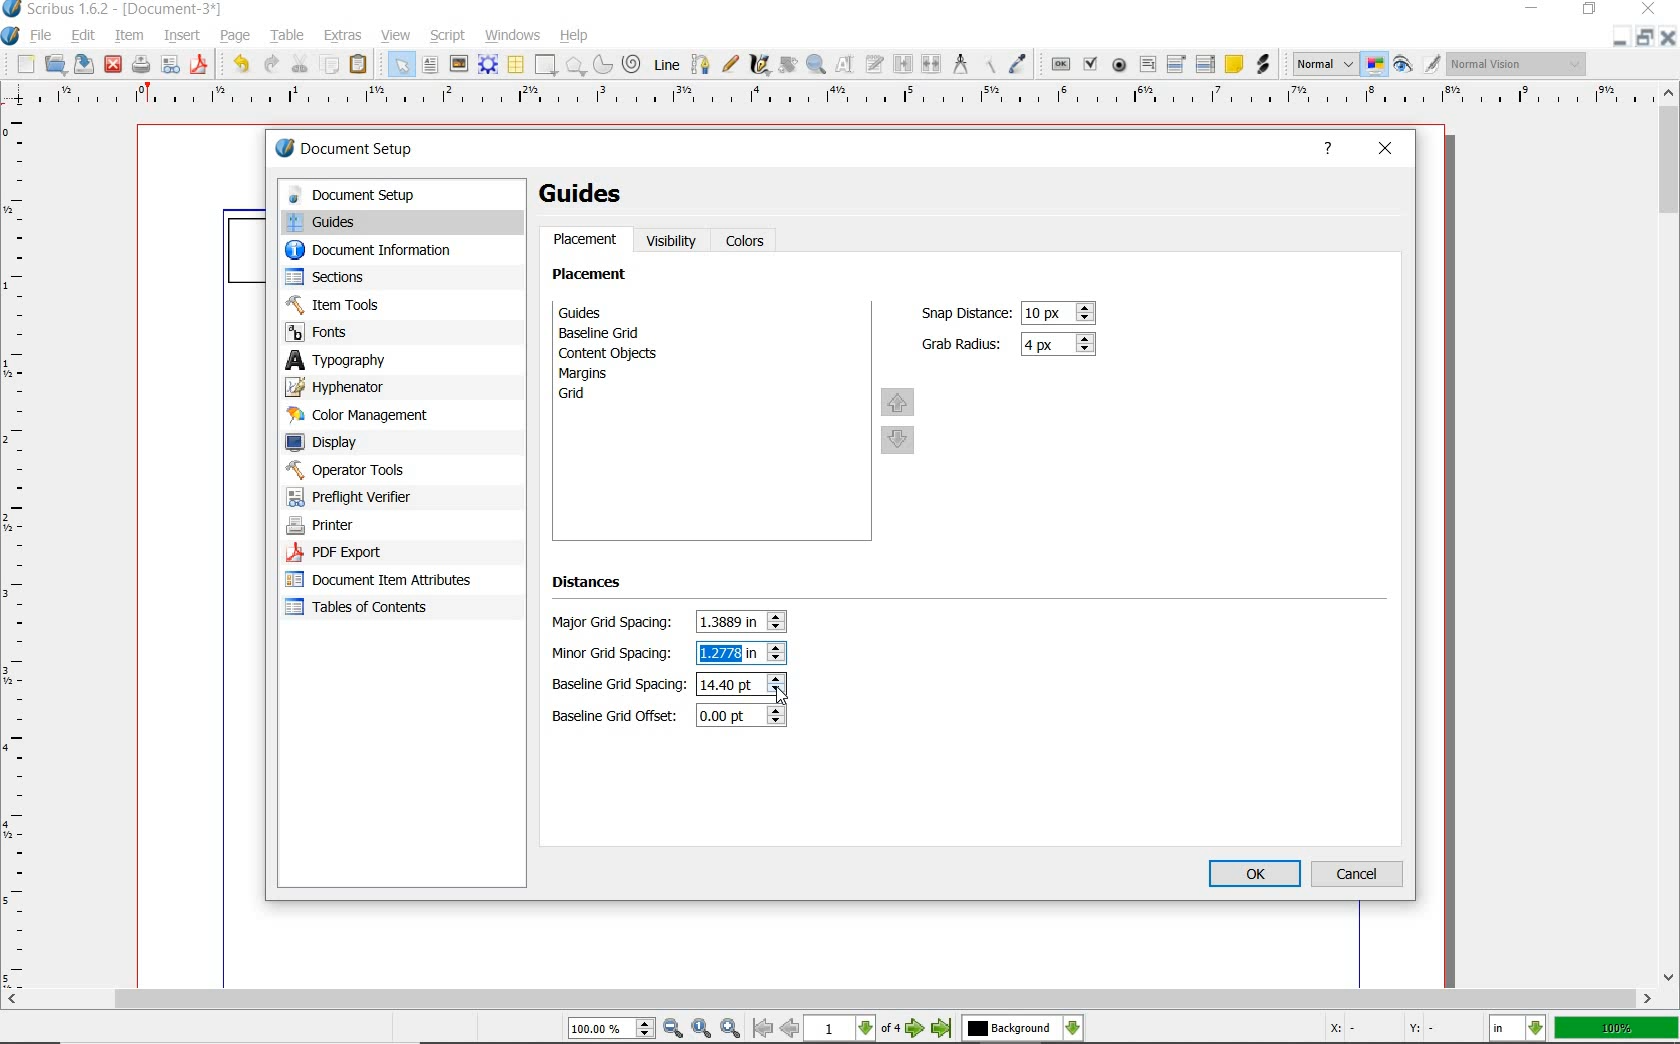 Image resolution: width=1680 pixels, height=1044 pixels. What do you see at coordinates (1622, 37) in the screenshot?
I see `minimize` at bounding box center [1622, 37].